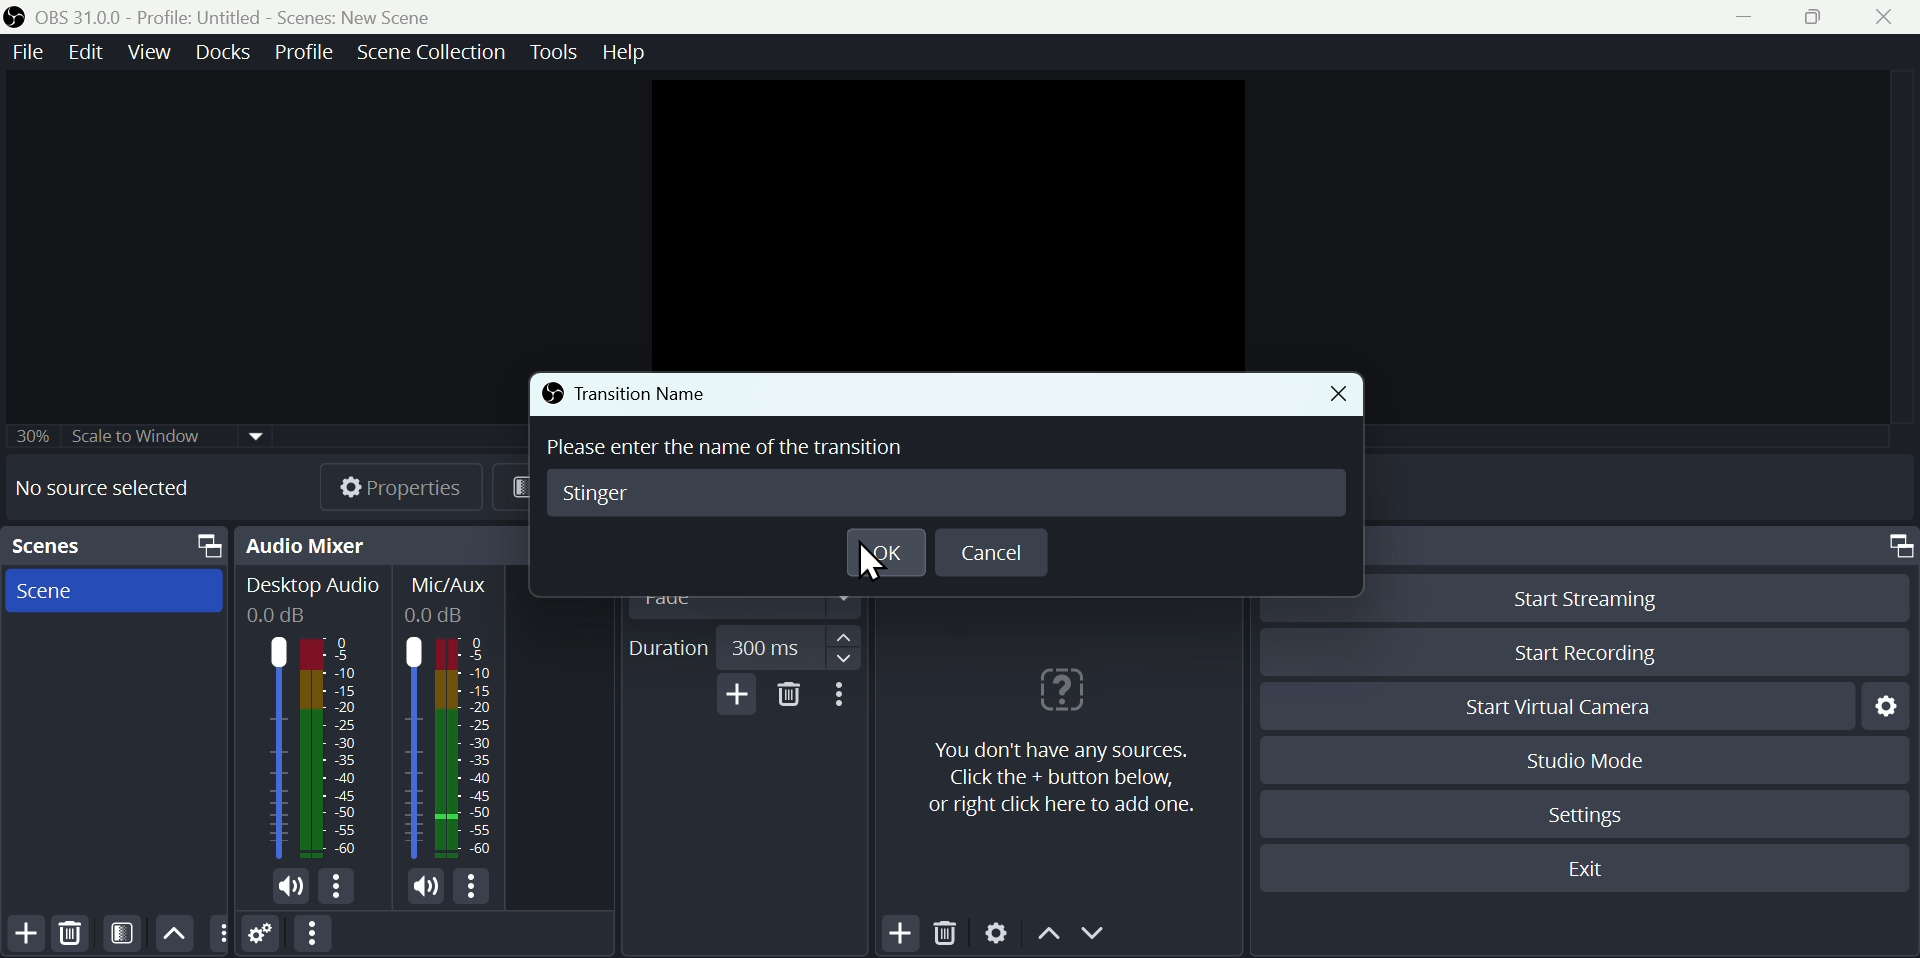  Describe the element at coordinates (310, 747) in the screenshot. I see `Audio bar` at that location.